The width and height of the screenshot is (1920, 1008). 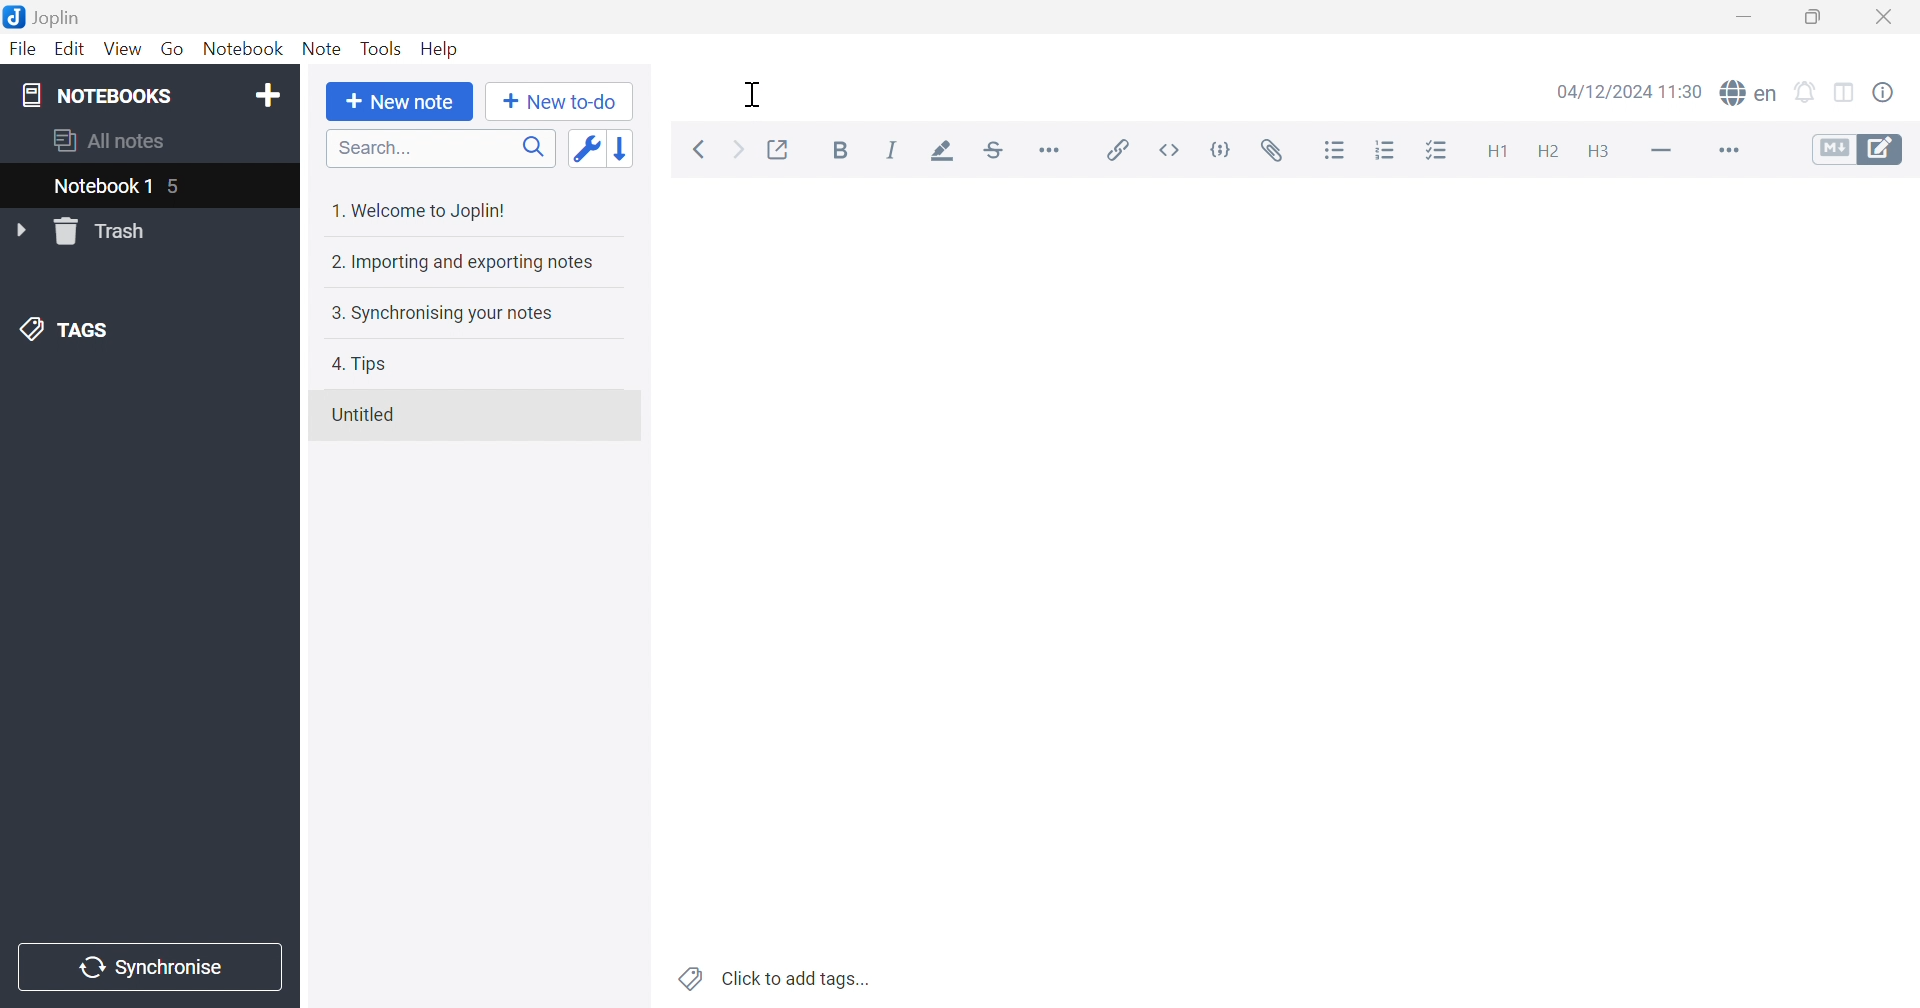 What do you see at coordinates (1275, 150) in the screenshot?
I see `Attach file` at bounding box center [1275, 150].